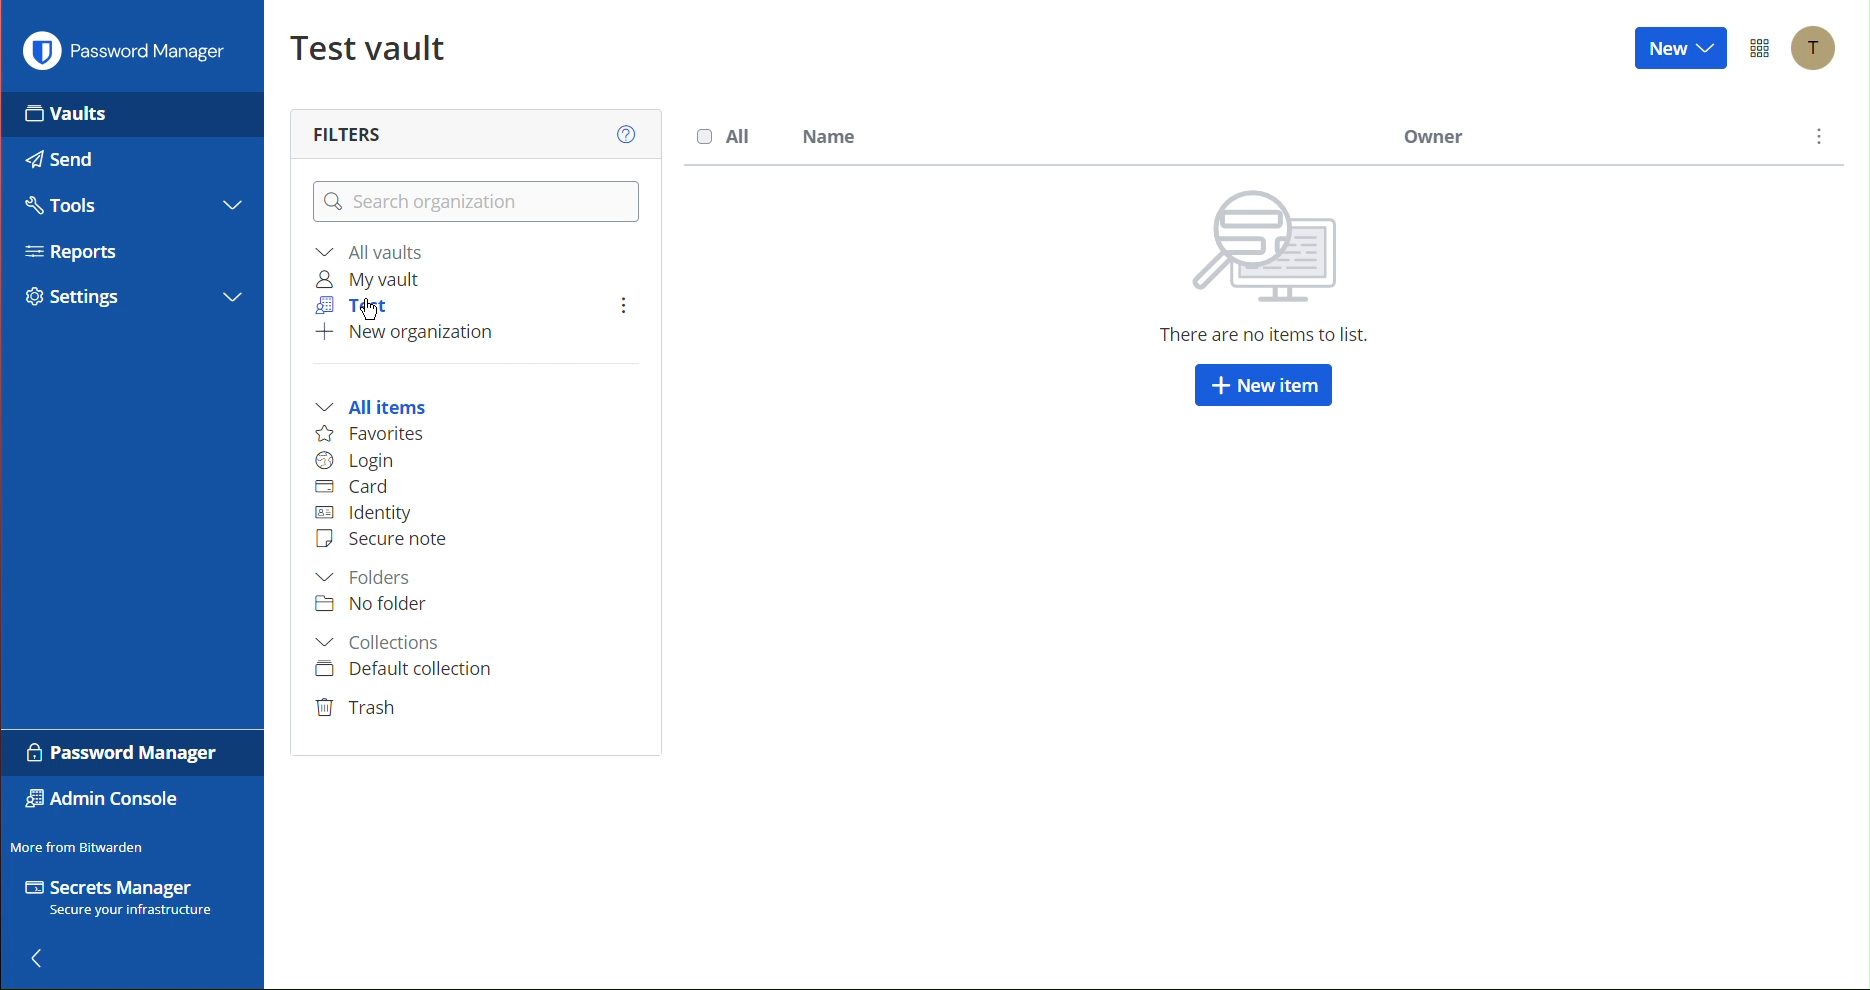 Image resolution: width=1870 pixels, height=990 pixels. Describe the element at coordinates (1260, 266) in the screenshot. I see `There are no items to list` at that location.